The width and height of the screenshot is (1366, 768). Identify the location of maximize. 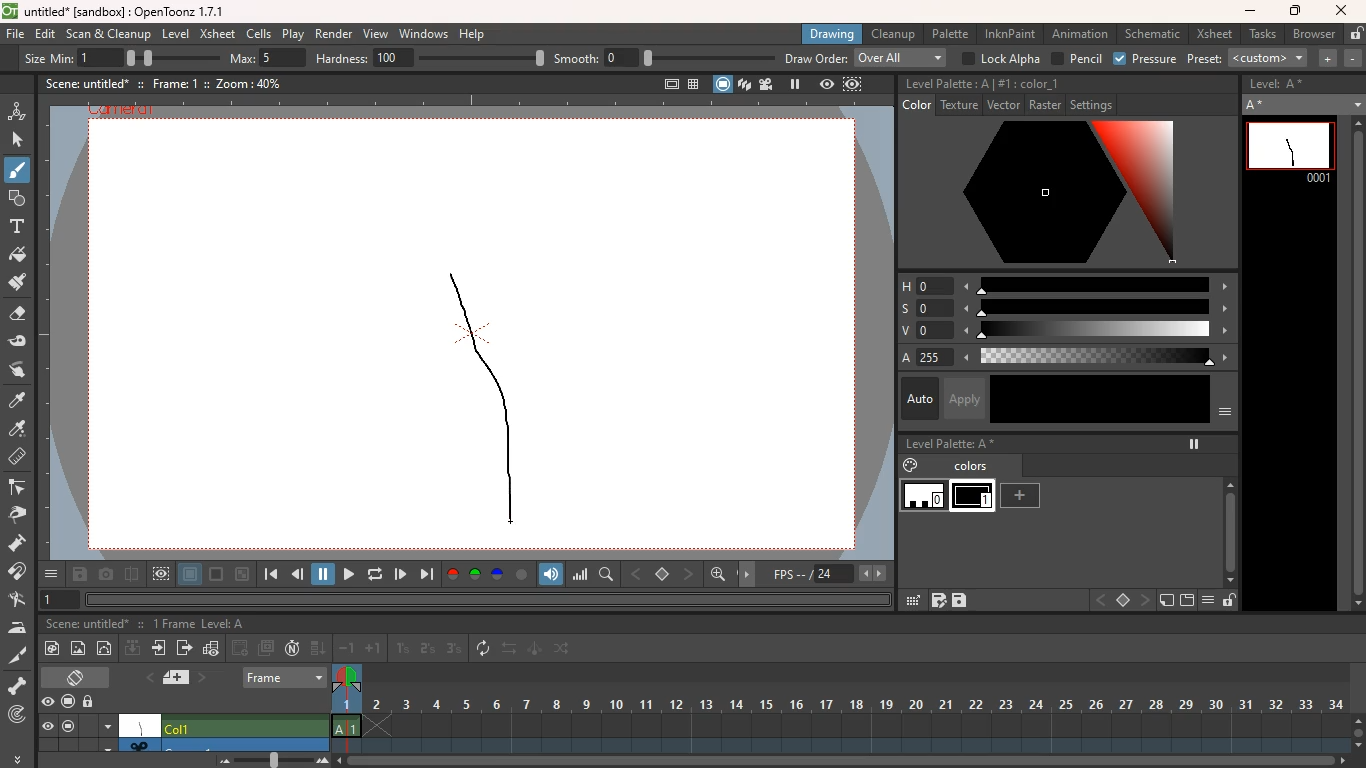
(1297, 11).